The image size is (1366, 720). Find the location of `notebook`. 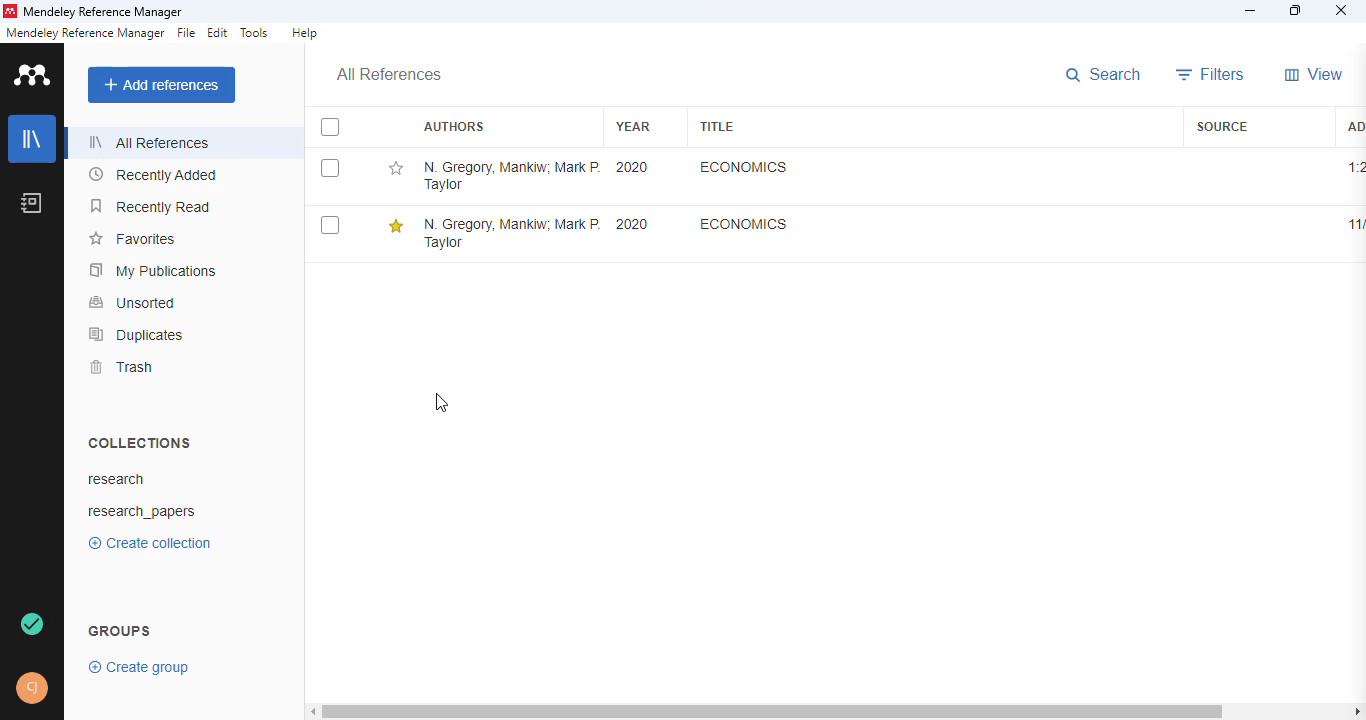

notebook is located at coordinates (31, 202).